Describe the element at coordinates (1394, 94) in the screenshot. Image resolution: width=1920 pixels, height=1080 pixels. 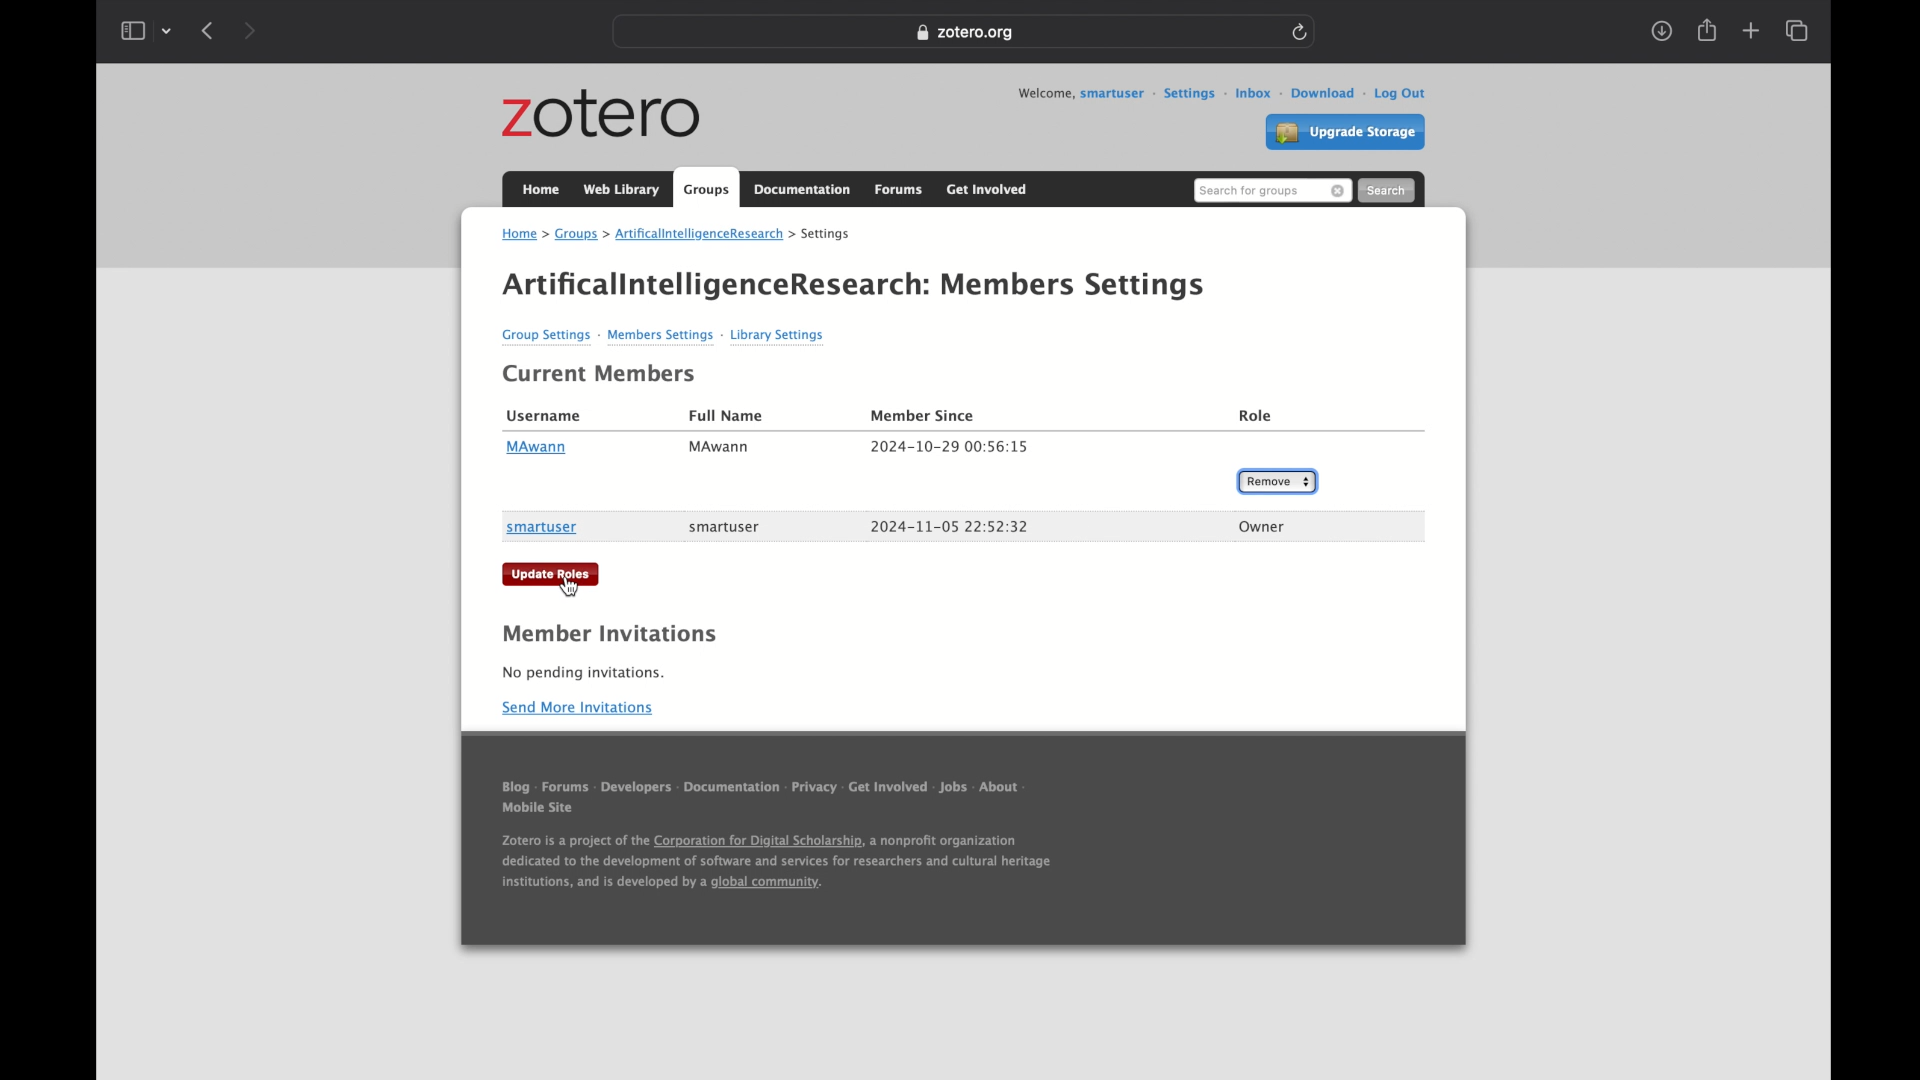
I see `log out` at that location.